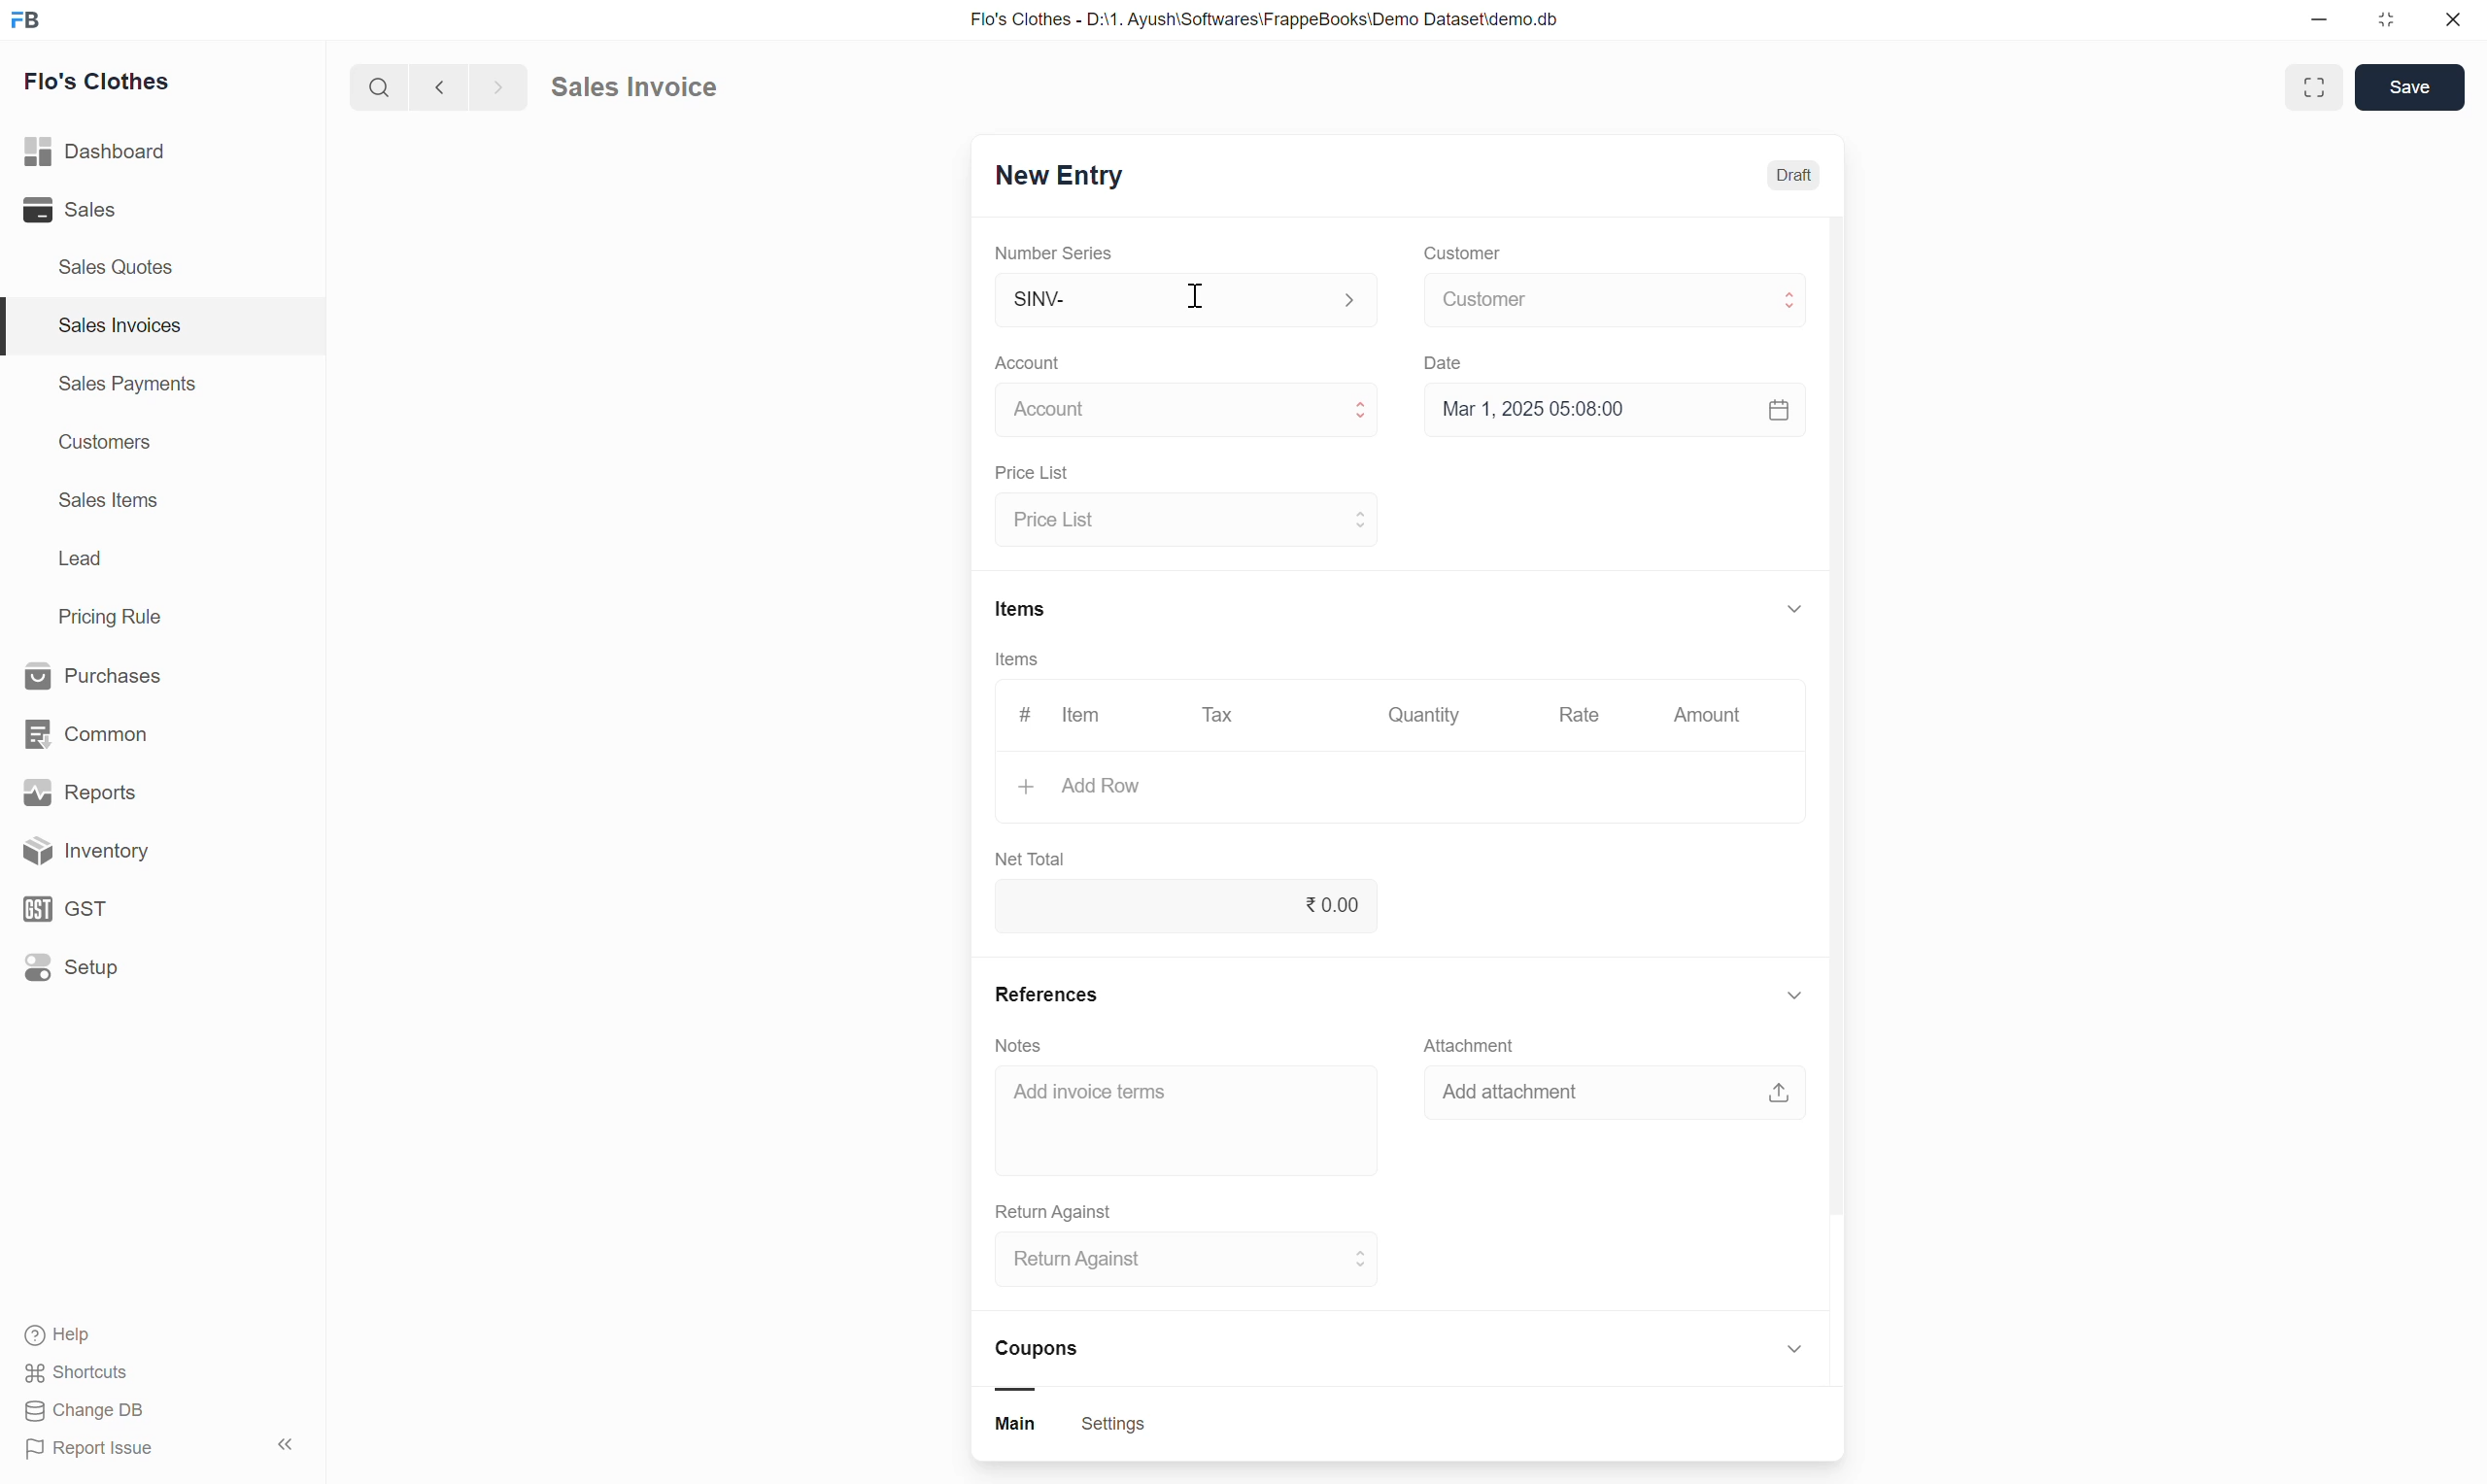  I want to click on Price List, so click(1028, 473).